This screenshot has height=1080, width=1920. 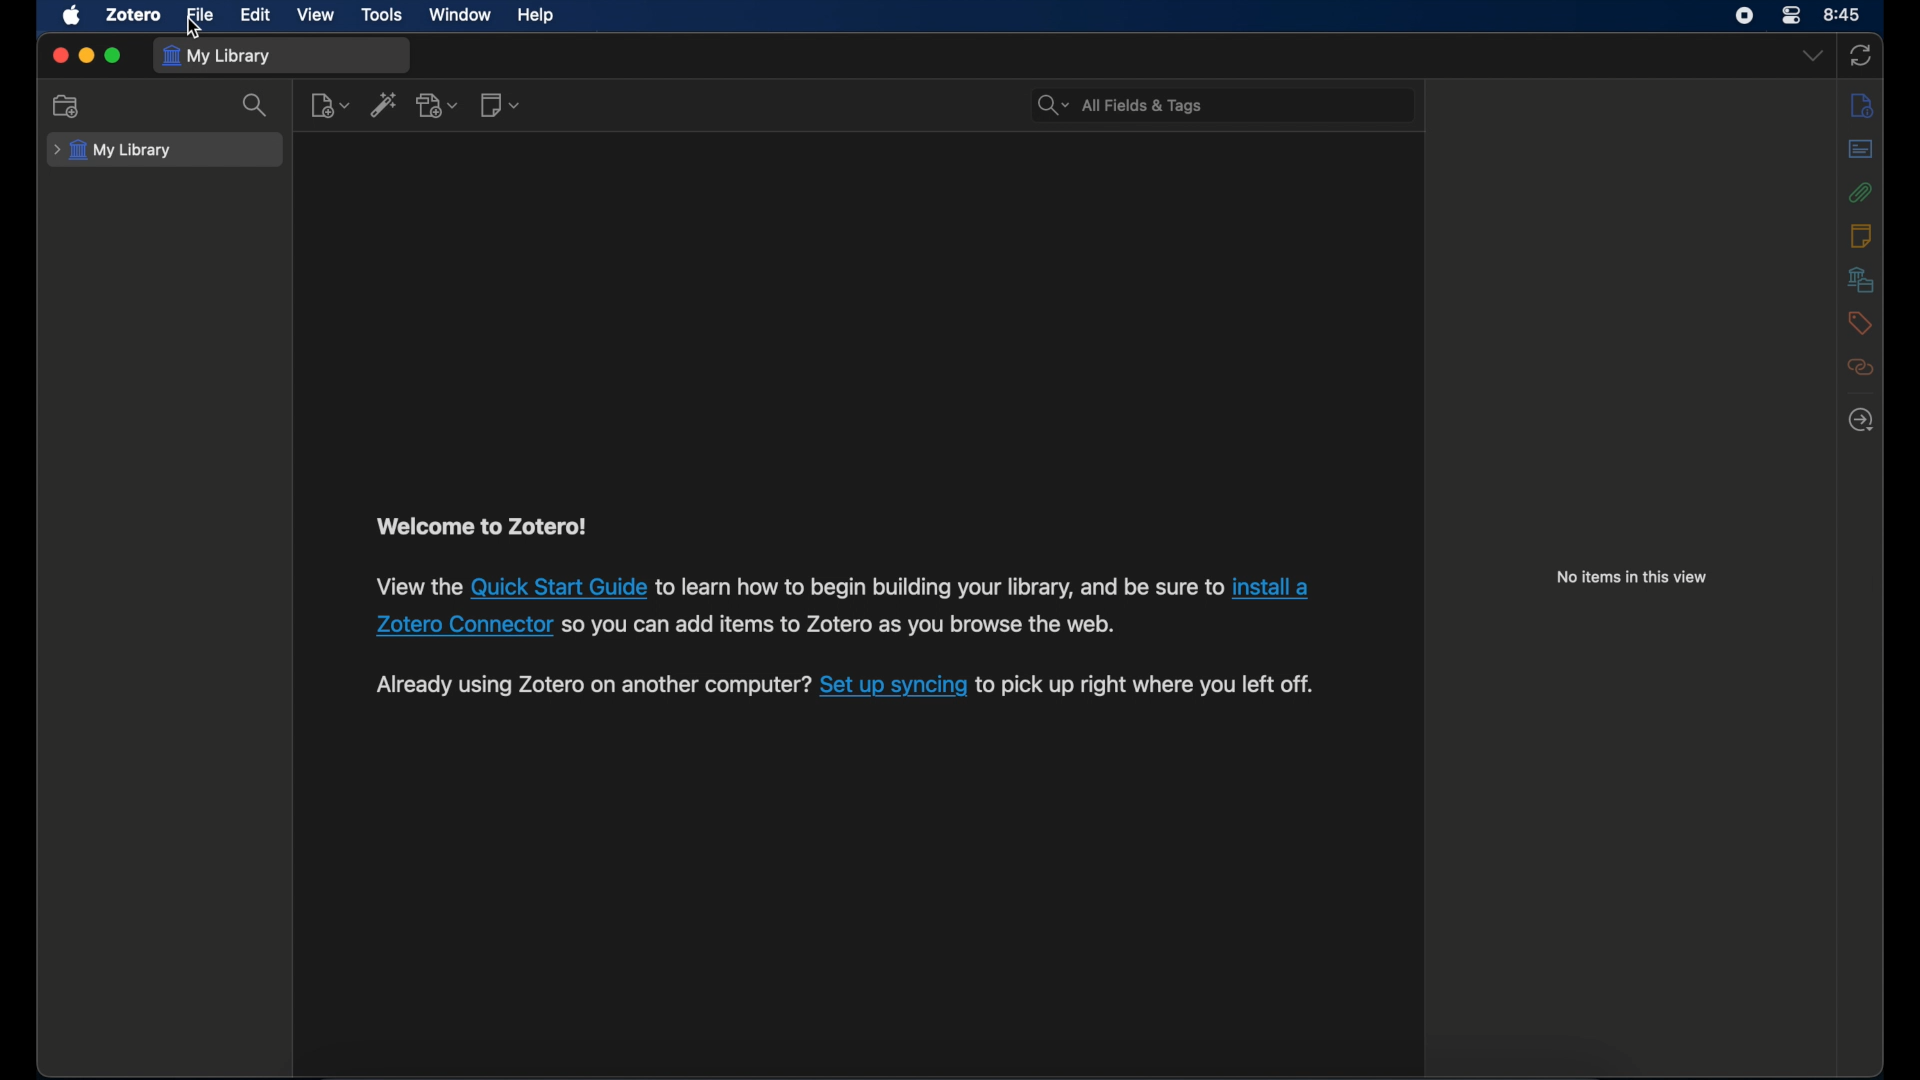 What do you see at coordinates (1050, 106) in the screenshot?
I see `search dropdown` at bounding box center [1050, 106].